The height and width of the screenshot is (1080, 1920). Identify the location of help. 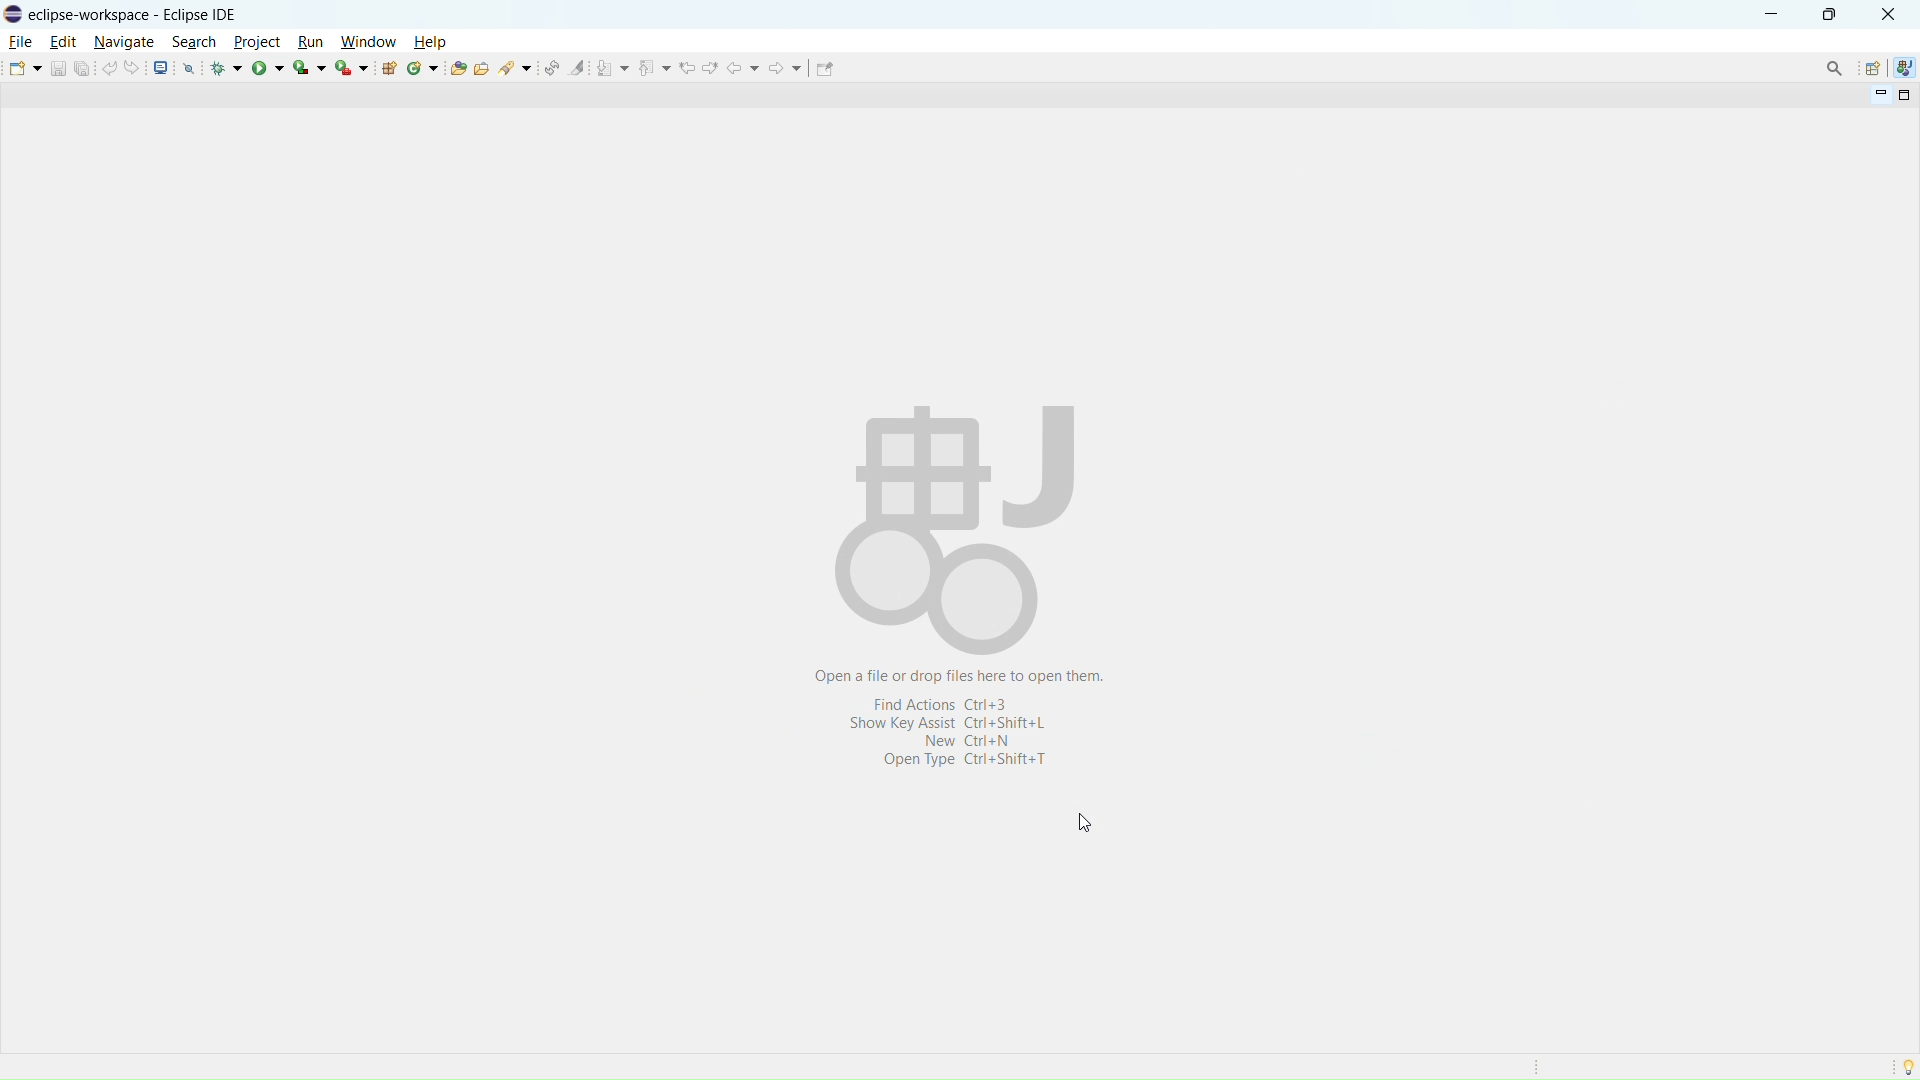
(429, 41).